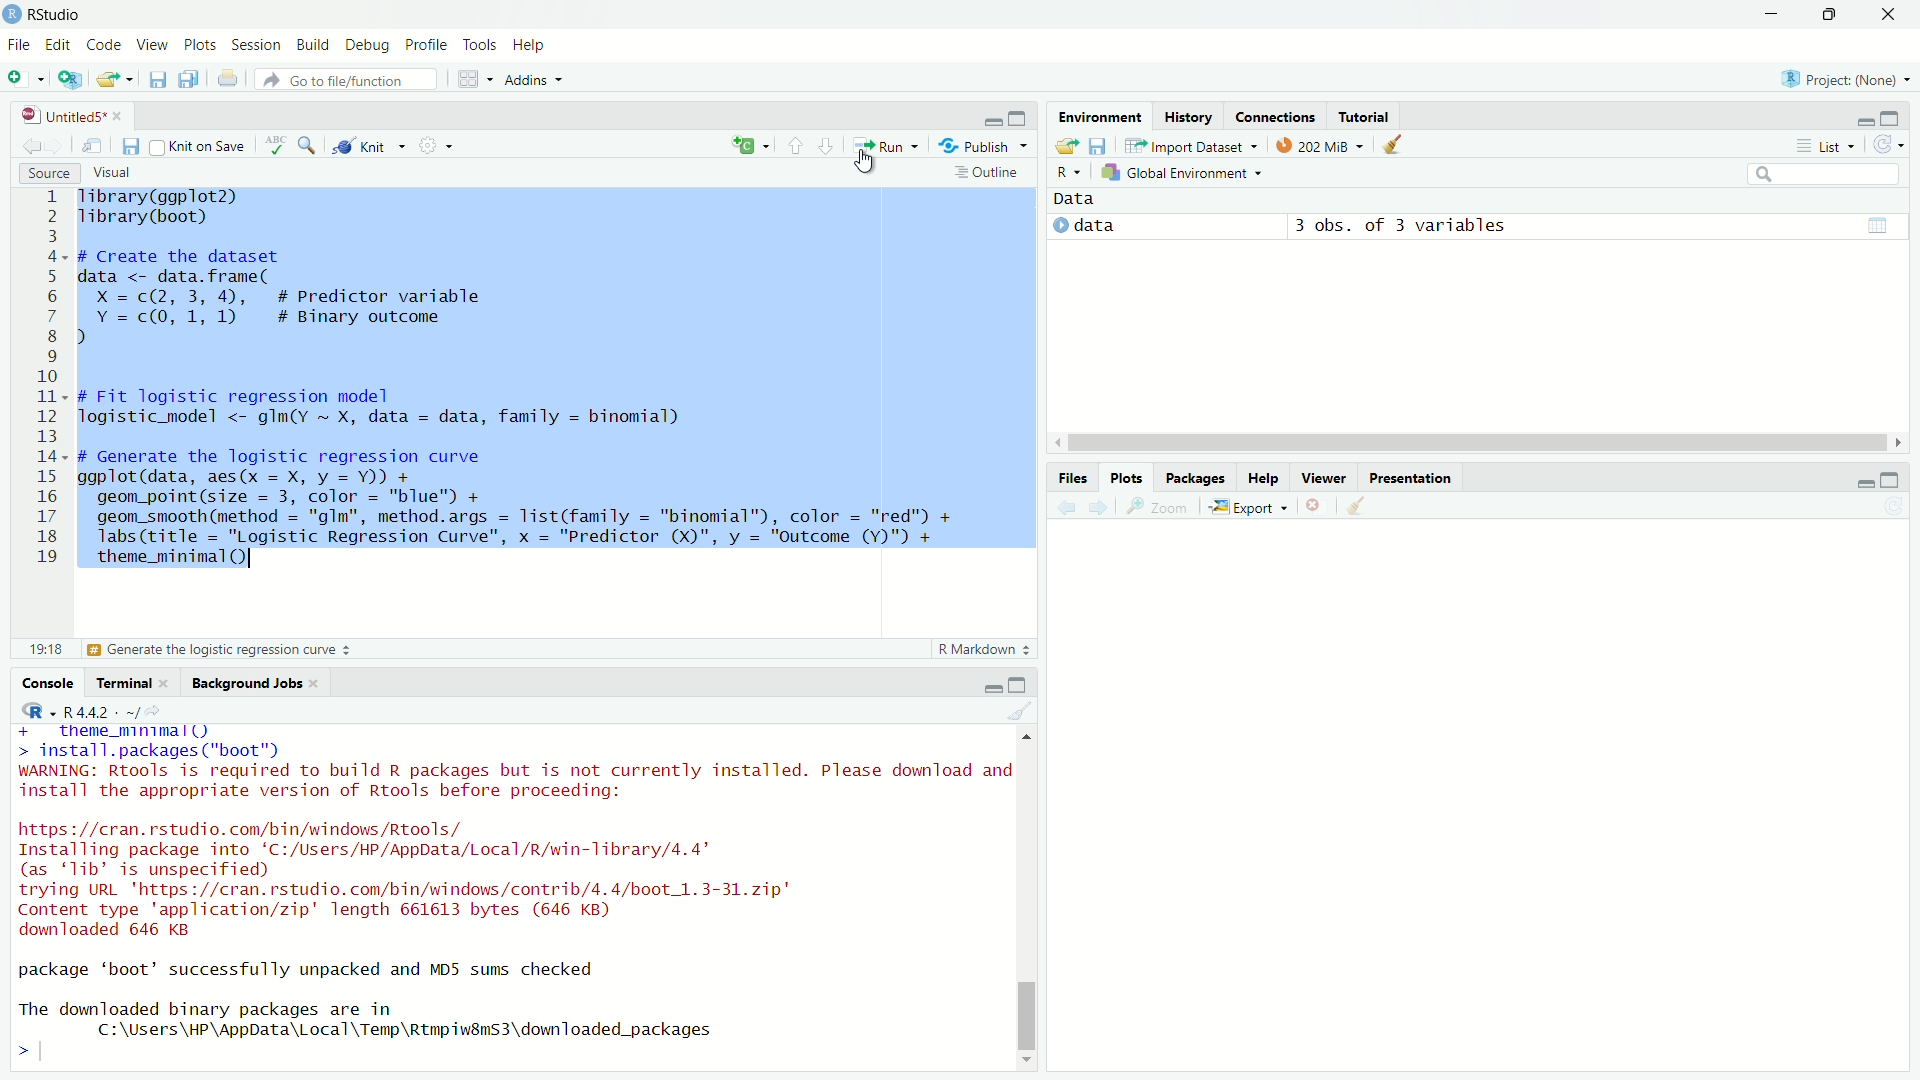 This screenshot has height=1080, width=1920. What do you see at coordinates (50, 173) in the screenshot?
I see `Source` at bounding box center [50, 173].